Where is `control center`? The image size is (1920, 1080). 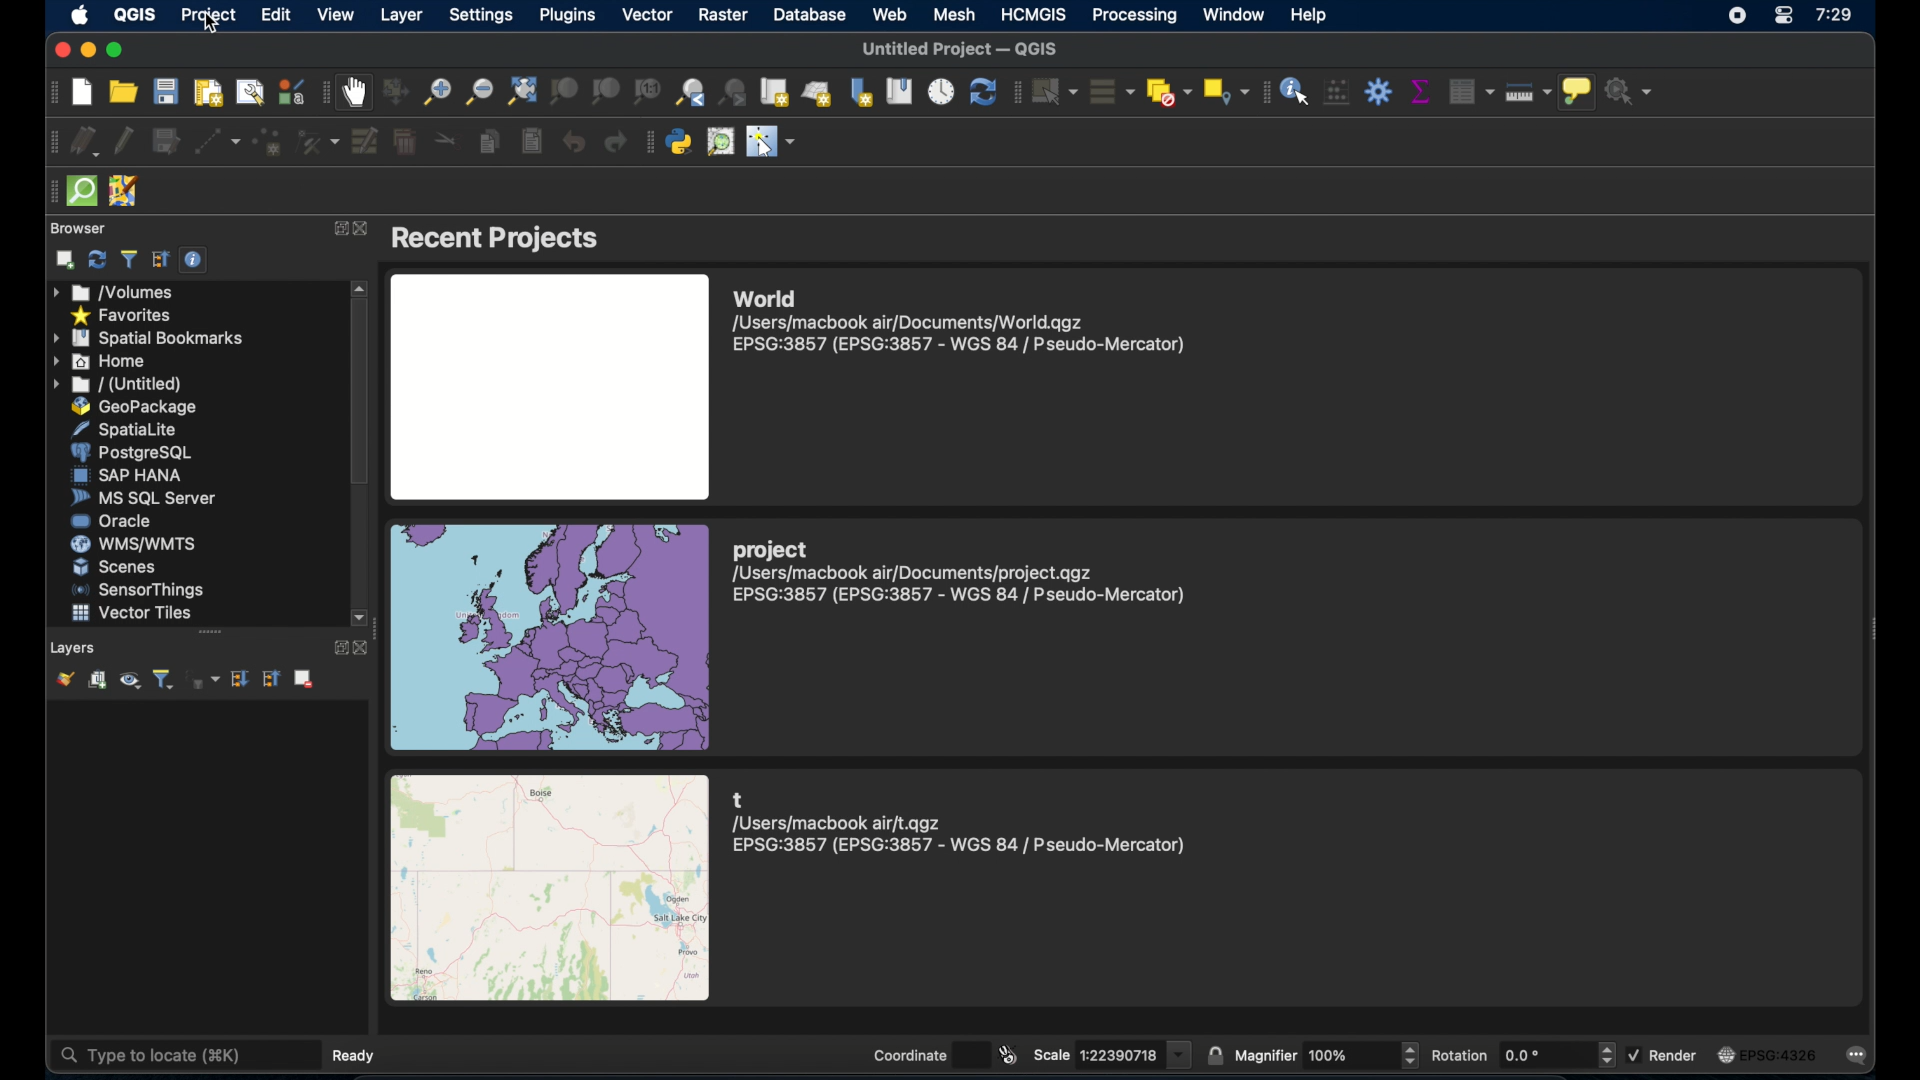
control center is located at coordinates (1783, 17).